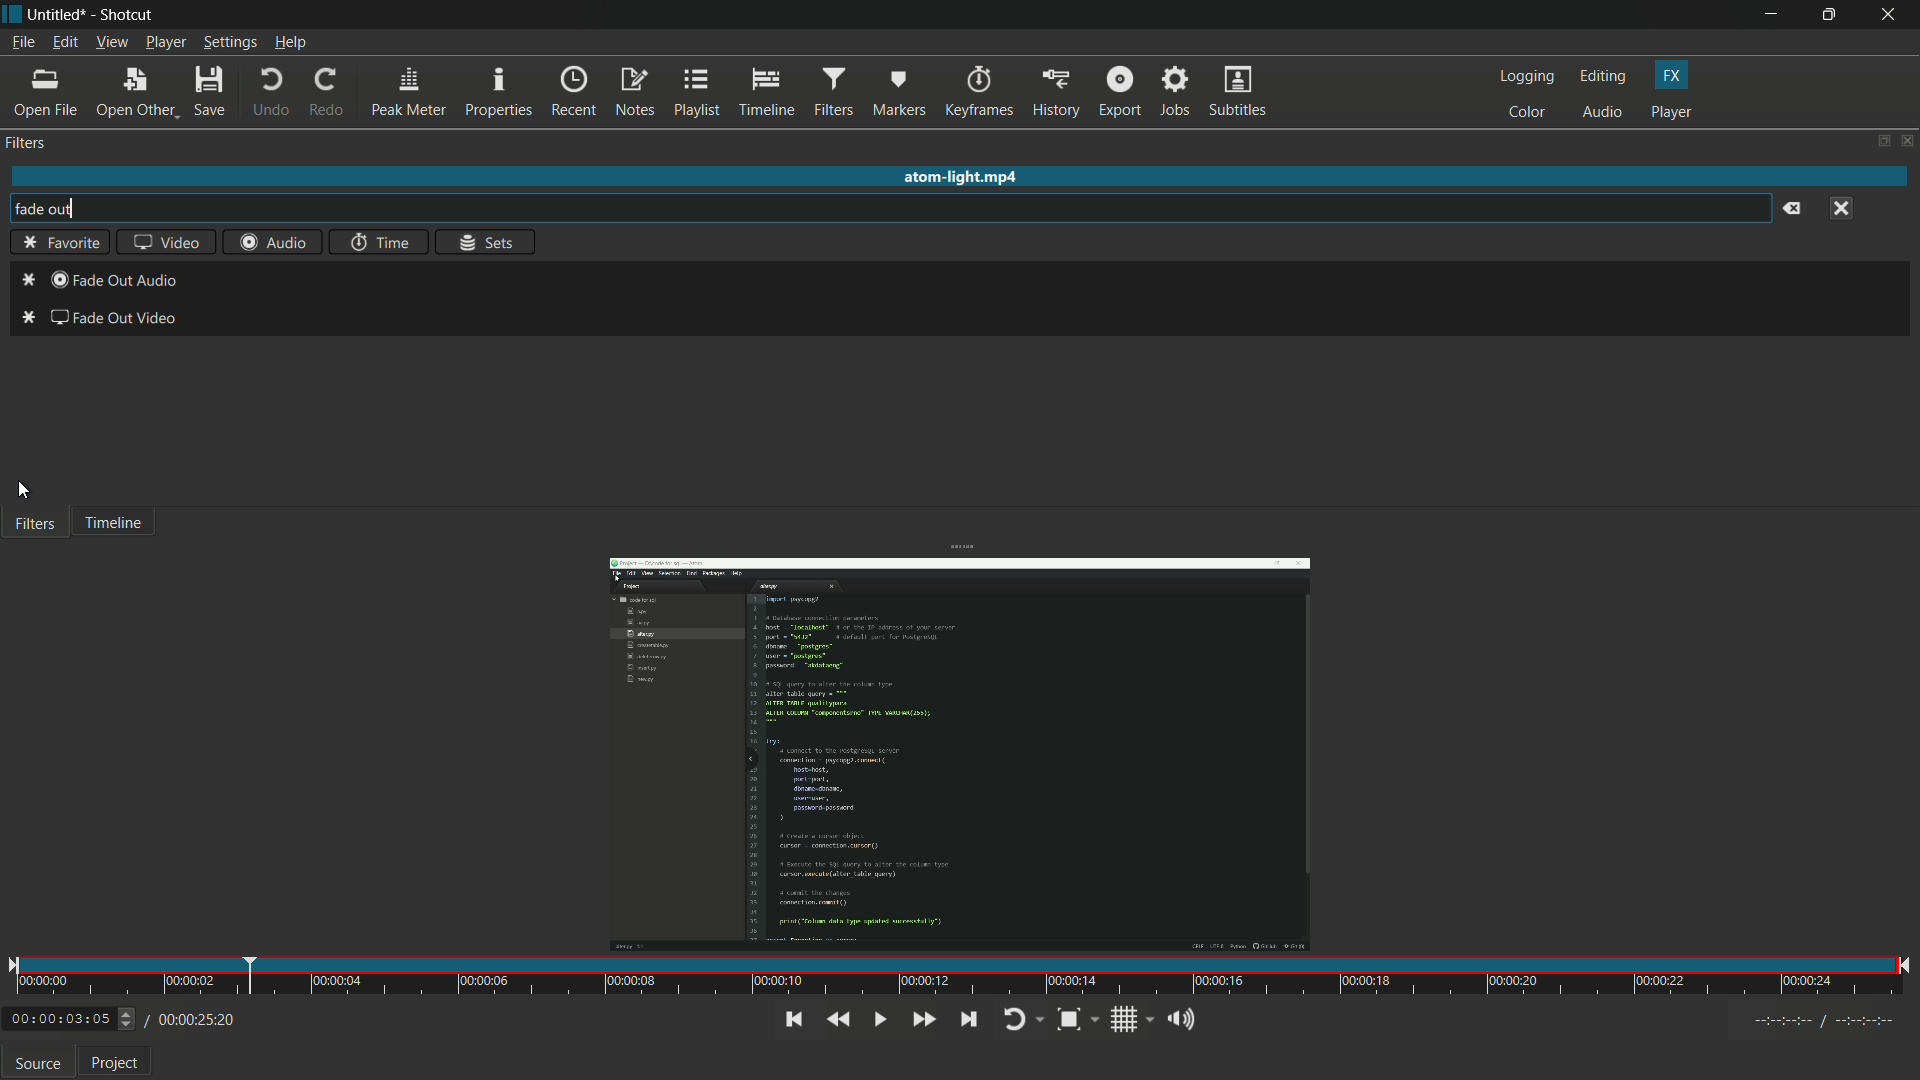  What do you see at coordinates (194, 1020) in the screenshot?
I see `total time` at bounding box center [194, 1020].